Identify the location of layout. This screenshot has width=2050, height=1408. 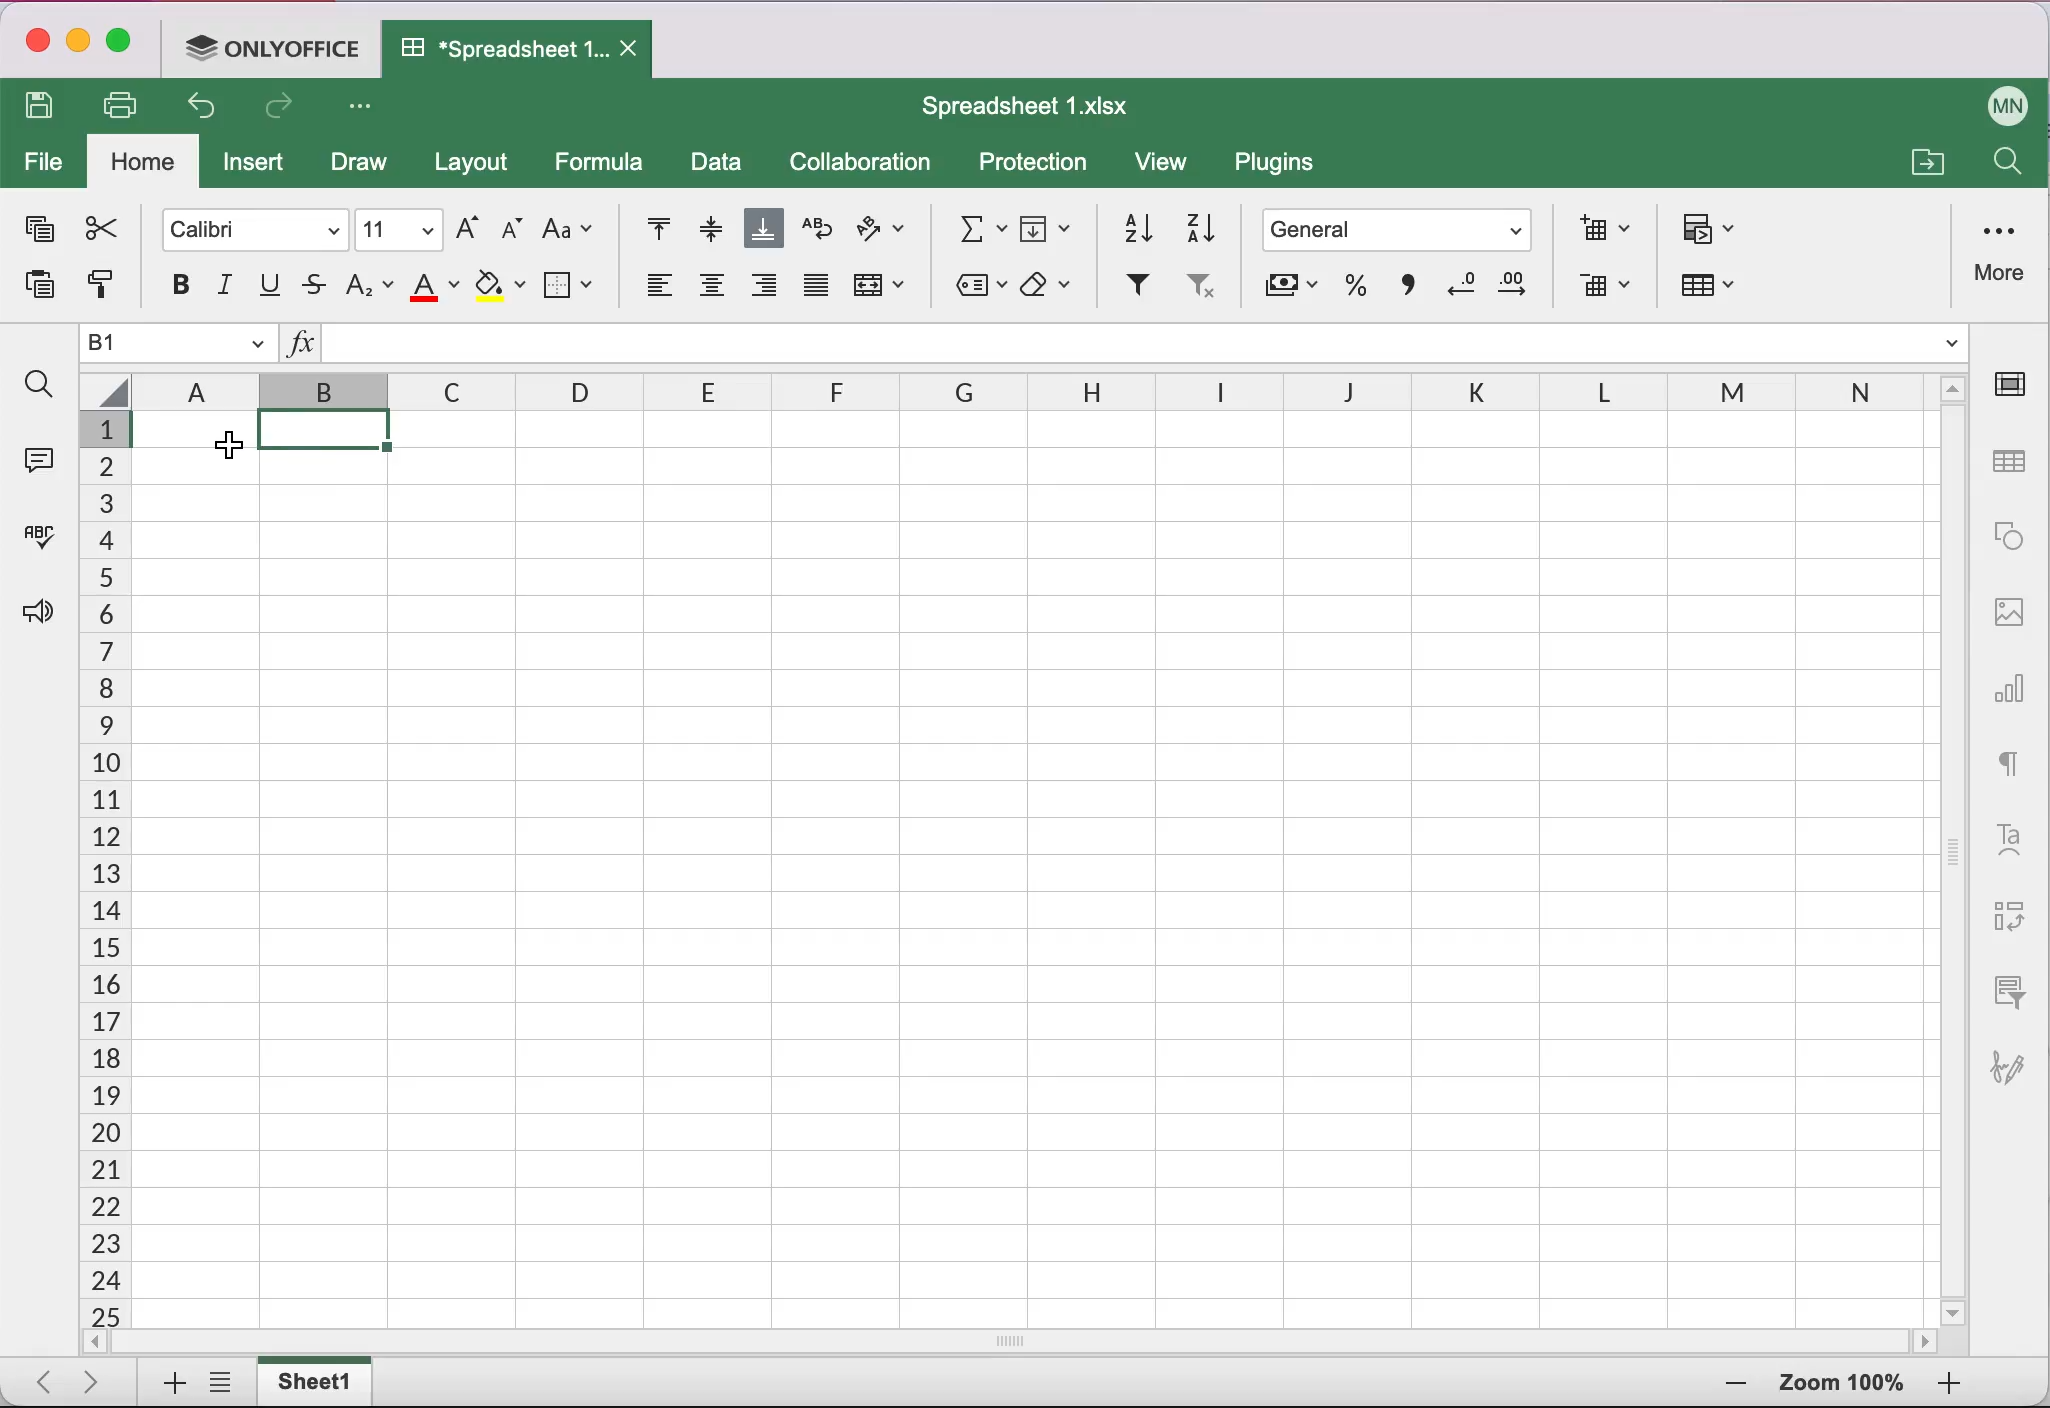
(477, 165).